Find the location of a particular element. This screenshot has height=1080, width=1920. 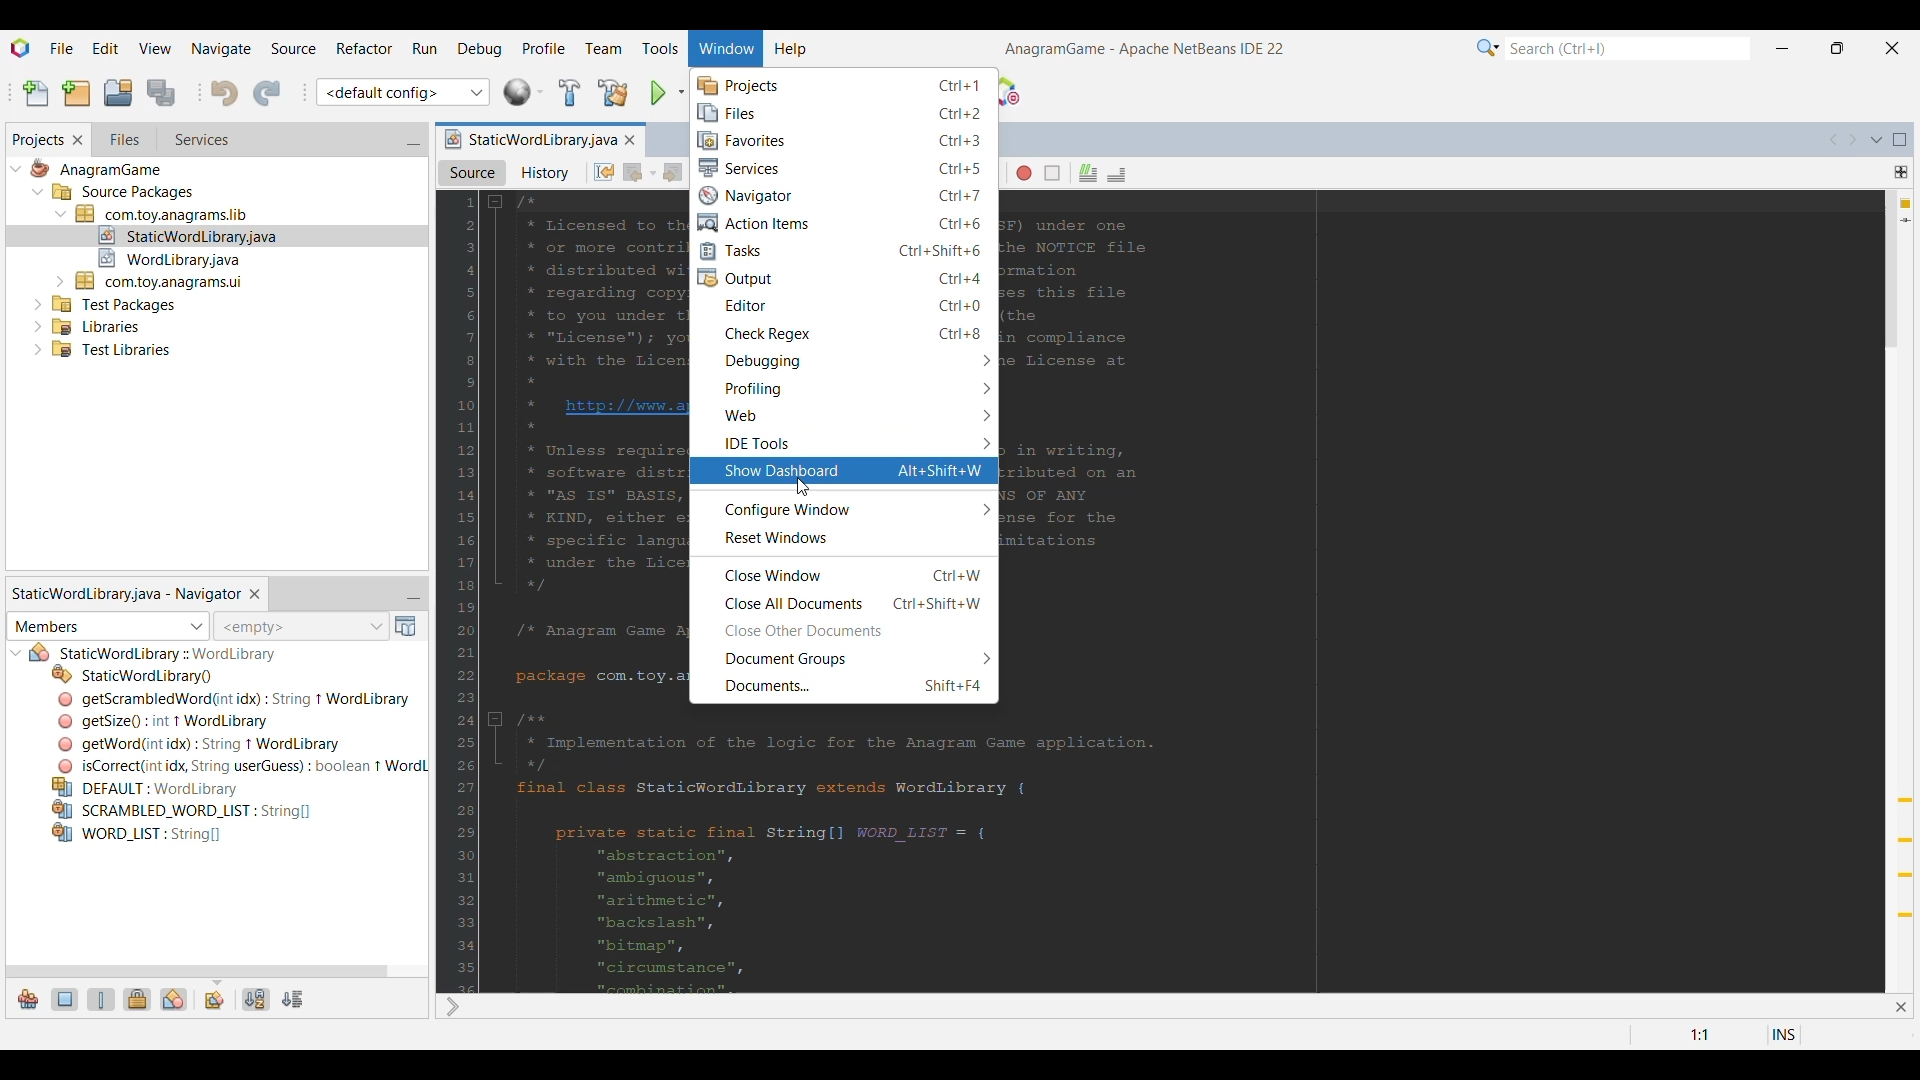

Save all is located at coordinates (163, 93).